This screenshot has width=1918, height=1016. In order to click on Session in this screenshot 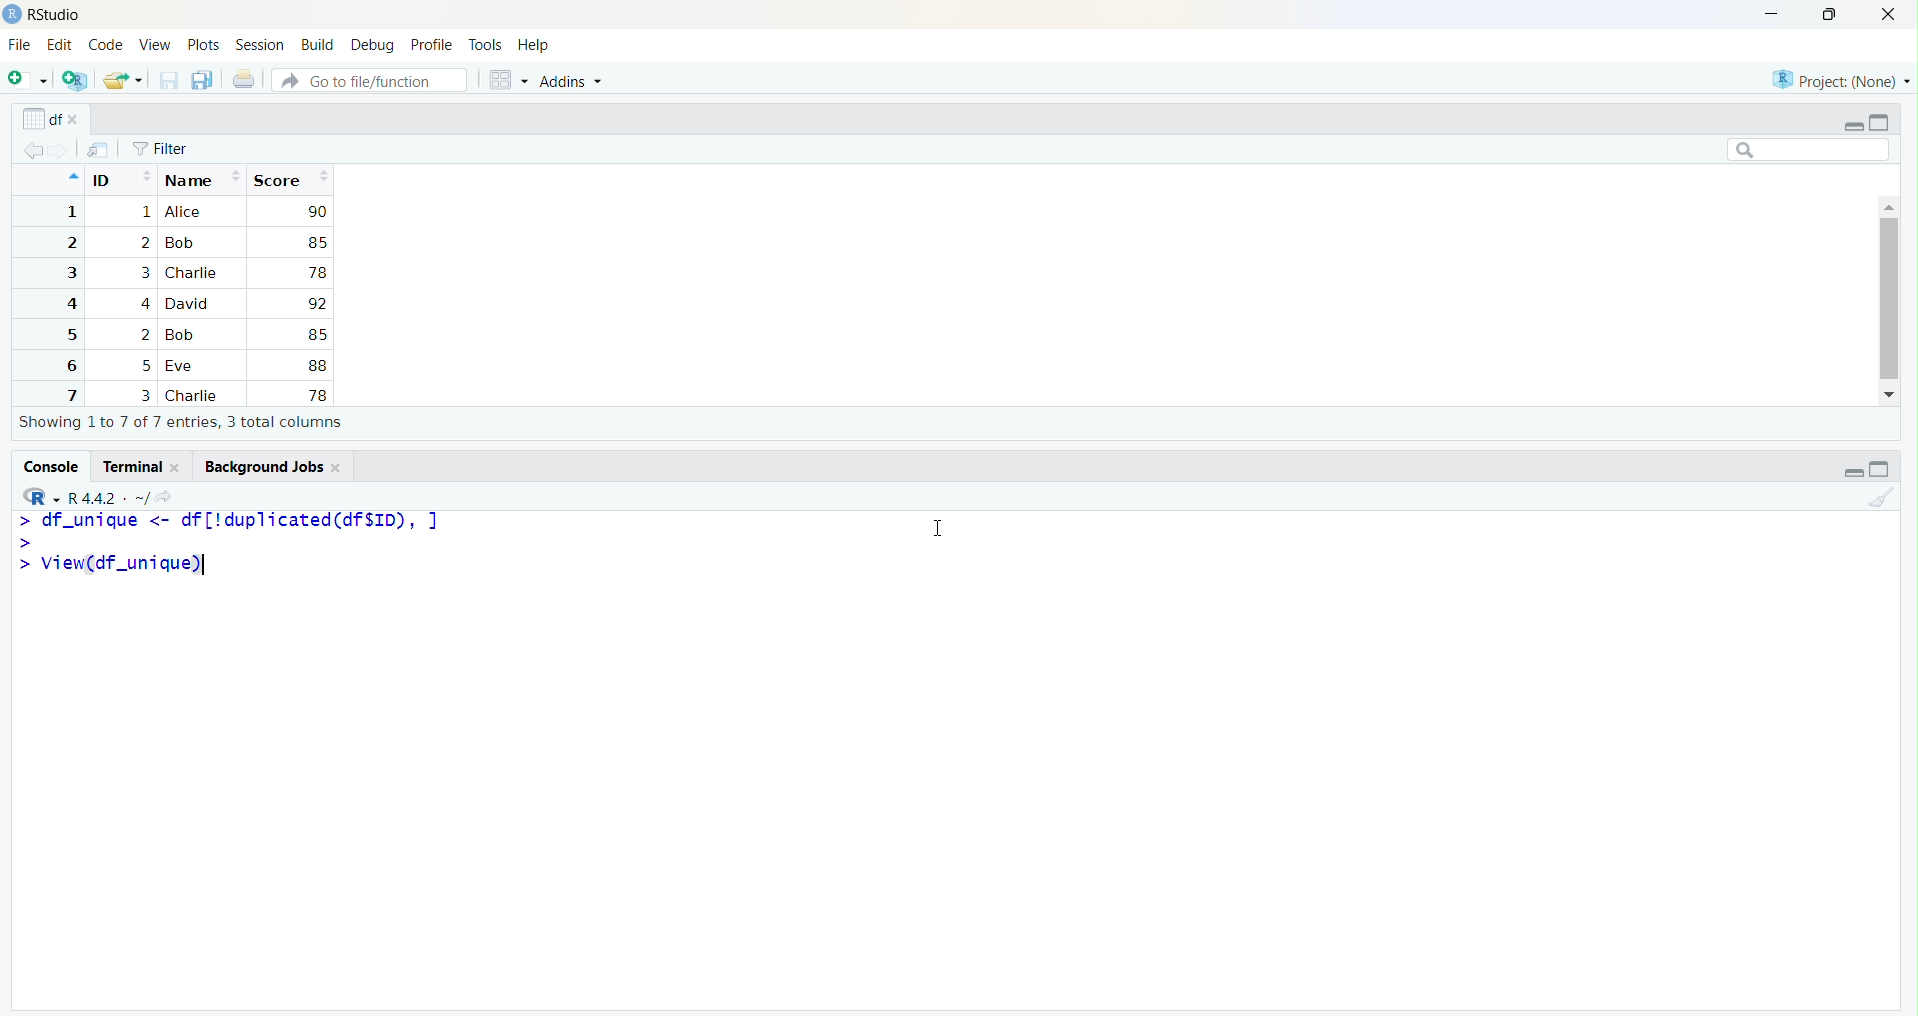, I will do `click(261, 44)`.